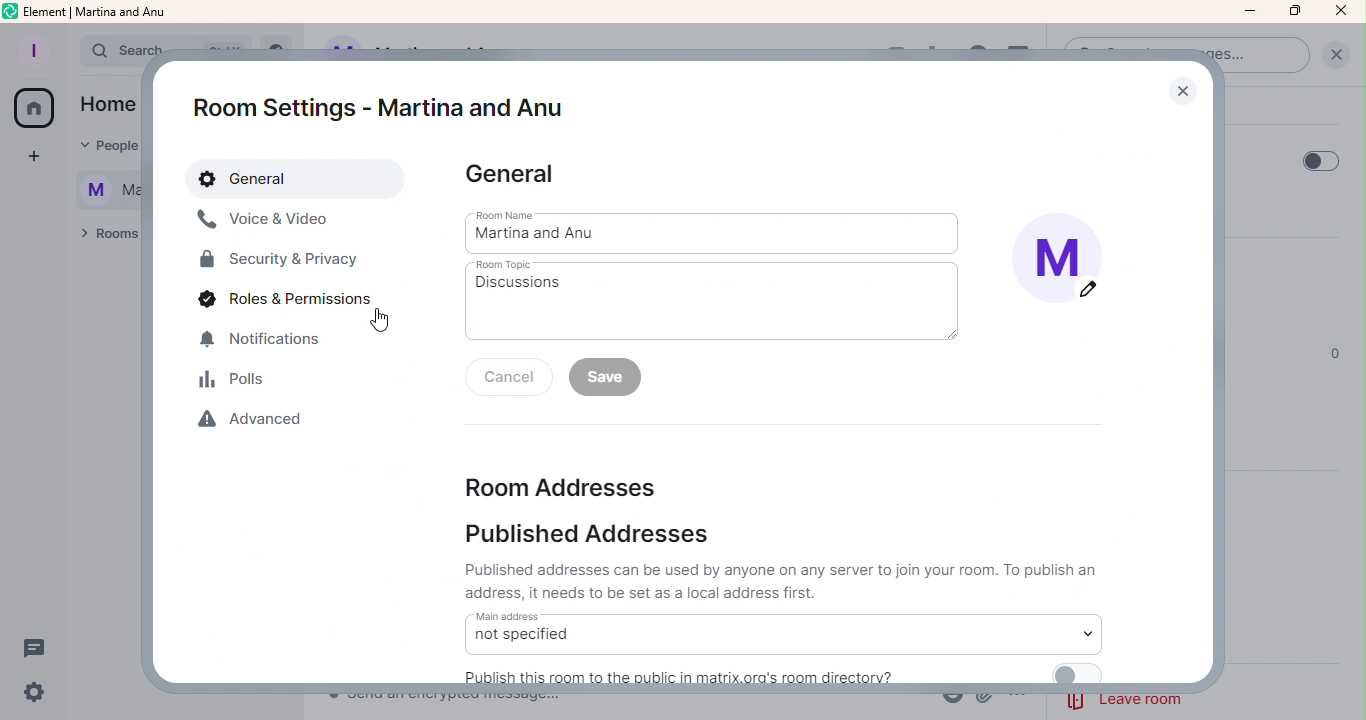  What do you see at coordinates (272, 344) in the screenshot?
I see `Notifications` at bounding box center [272, 344].